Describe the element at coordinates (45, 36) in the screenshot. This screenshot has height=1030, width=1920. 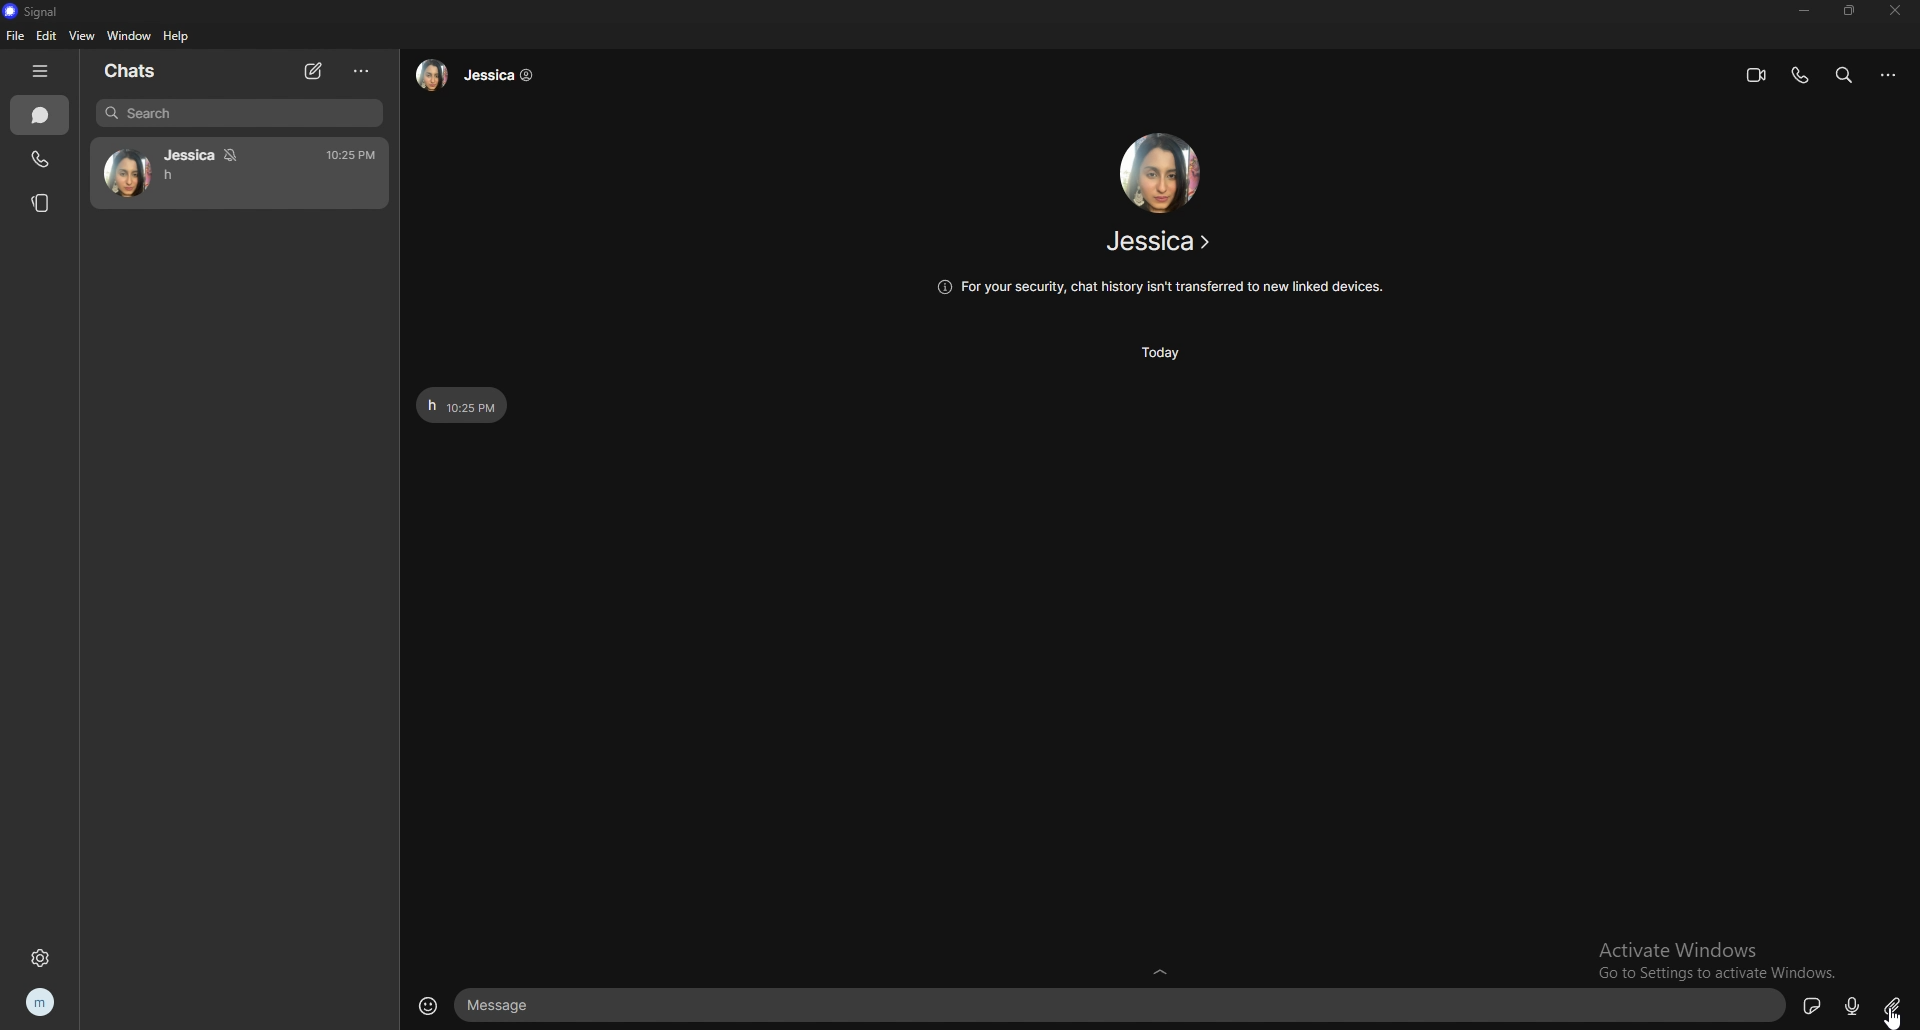
I see `edit` at that location.